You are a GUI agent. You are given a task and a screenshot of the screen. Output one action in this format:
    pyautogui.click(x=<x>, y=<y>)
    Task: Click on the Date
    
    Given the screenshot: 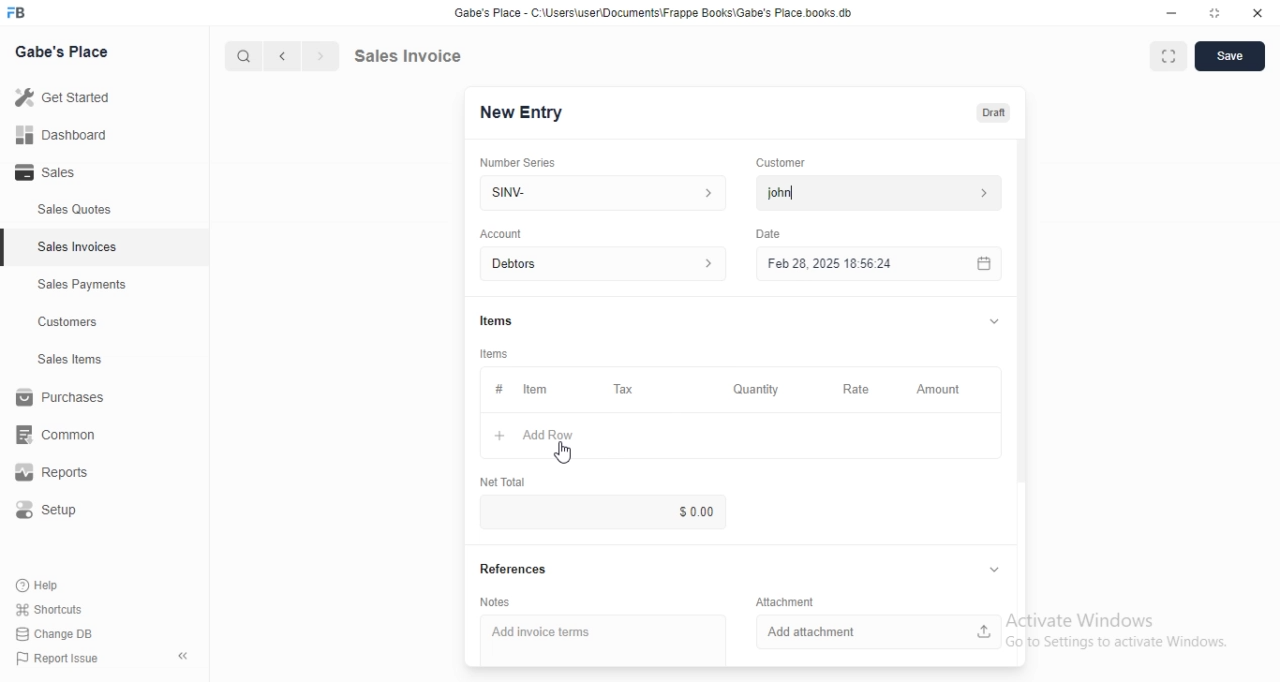 What is the action you would take?
    pyautogui.click(x=768, y=232)
    